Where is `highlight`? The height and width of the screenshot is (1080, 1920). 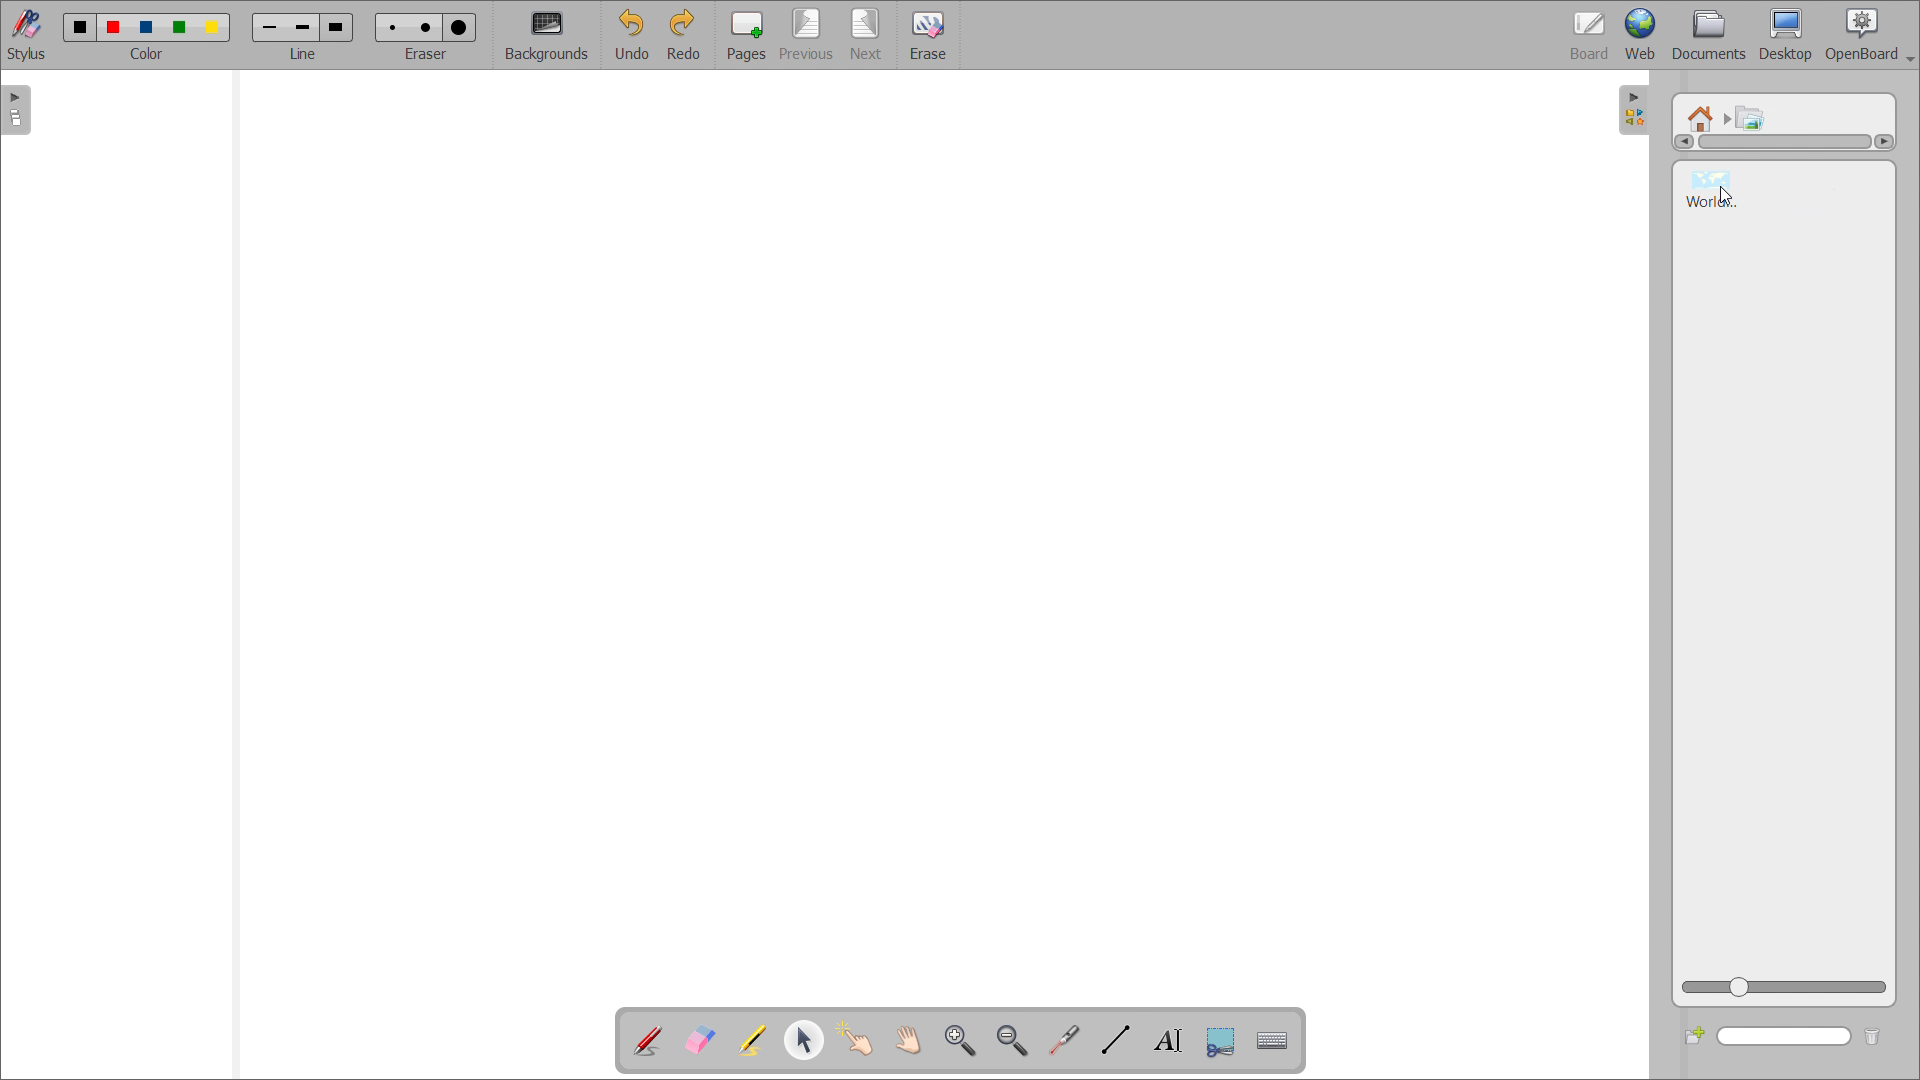
highlight is located at coordinates (753, 1042).